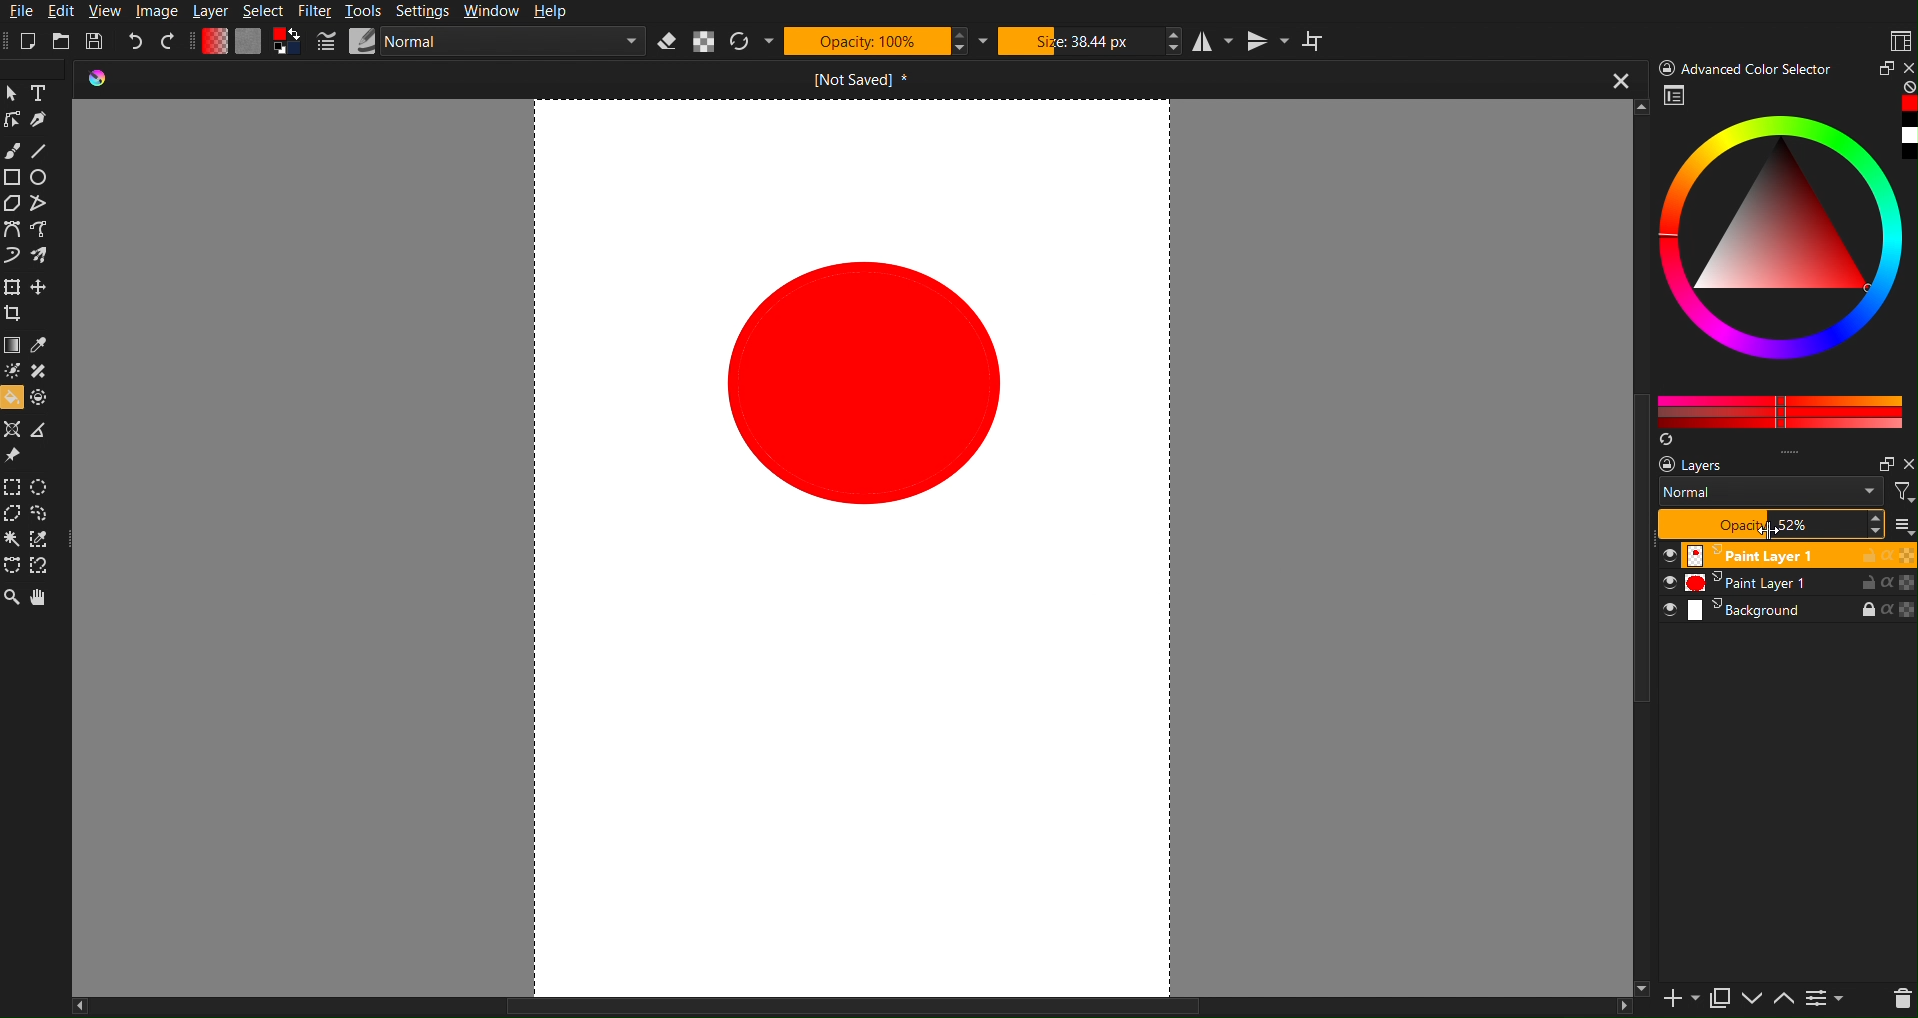 The height and width of the screenshot is (1018, 1918). Describe the element at coordinates (12, 398) in the screenshot. I see `Bucket fill` at that location.